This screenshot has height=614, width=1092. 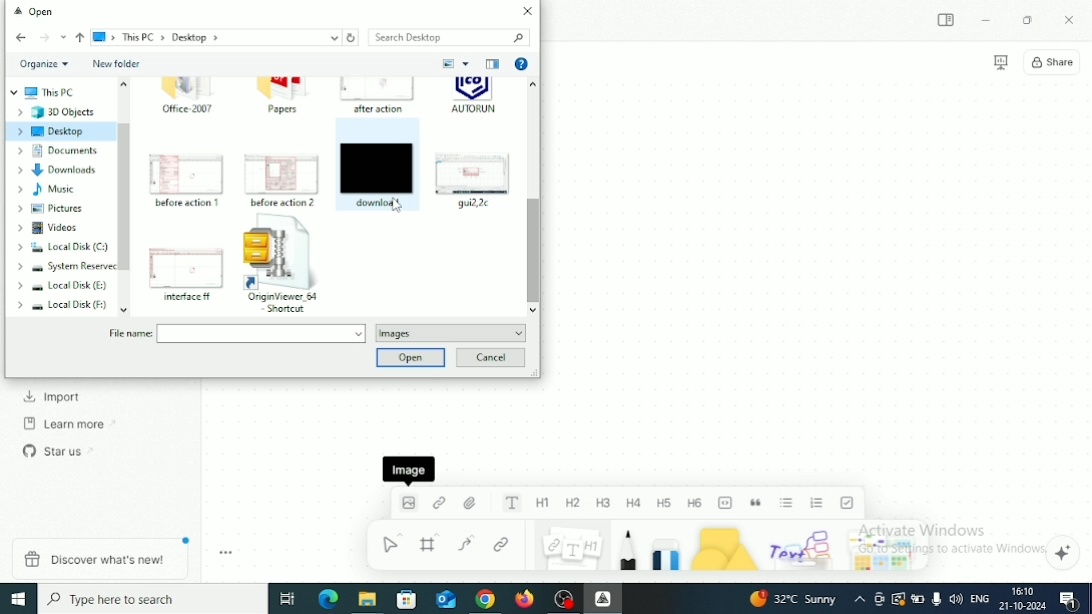 I want to click on OriginViewer_64 Shortcut, so click(x=287, y=266).